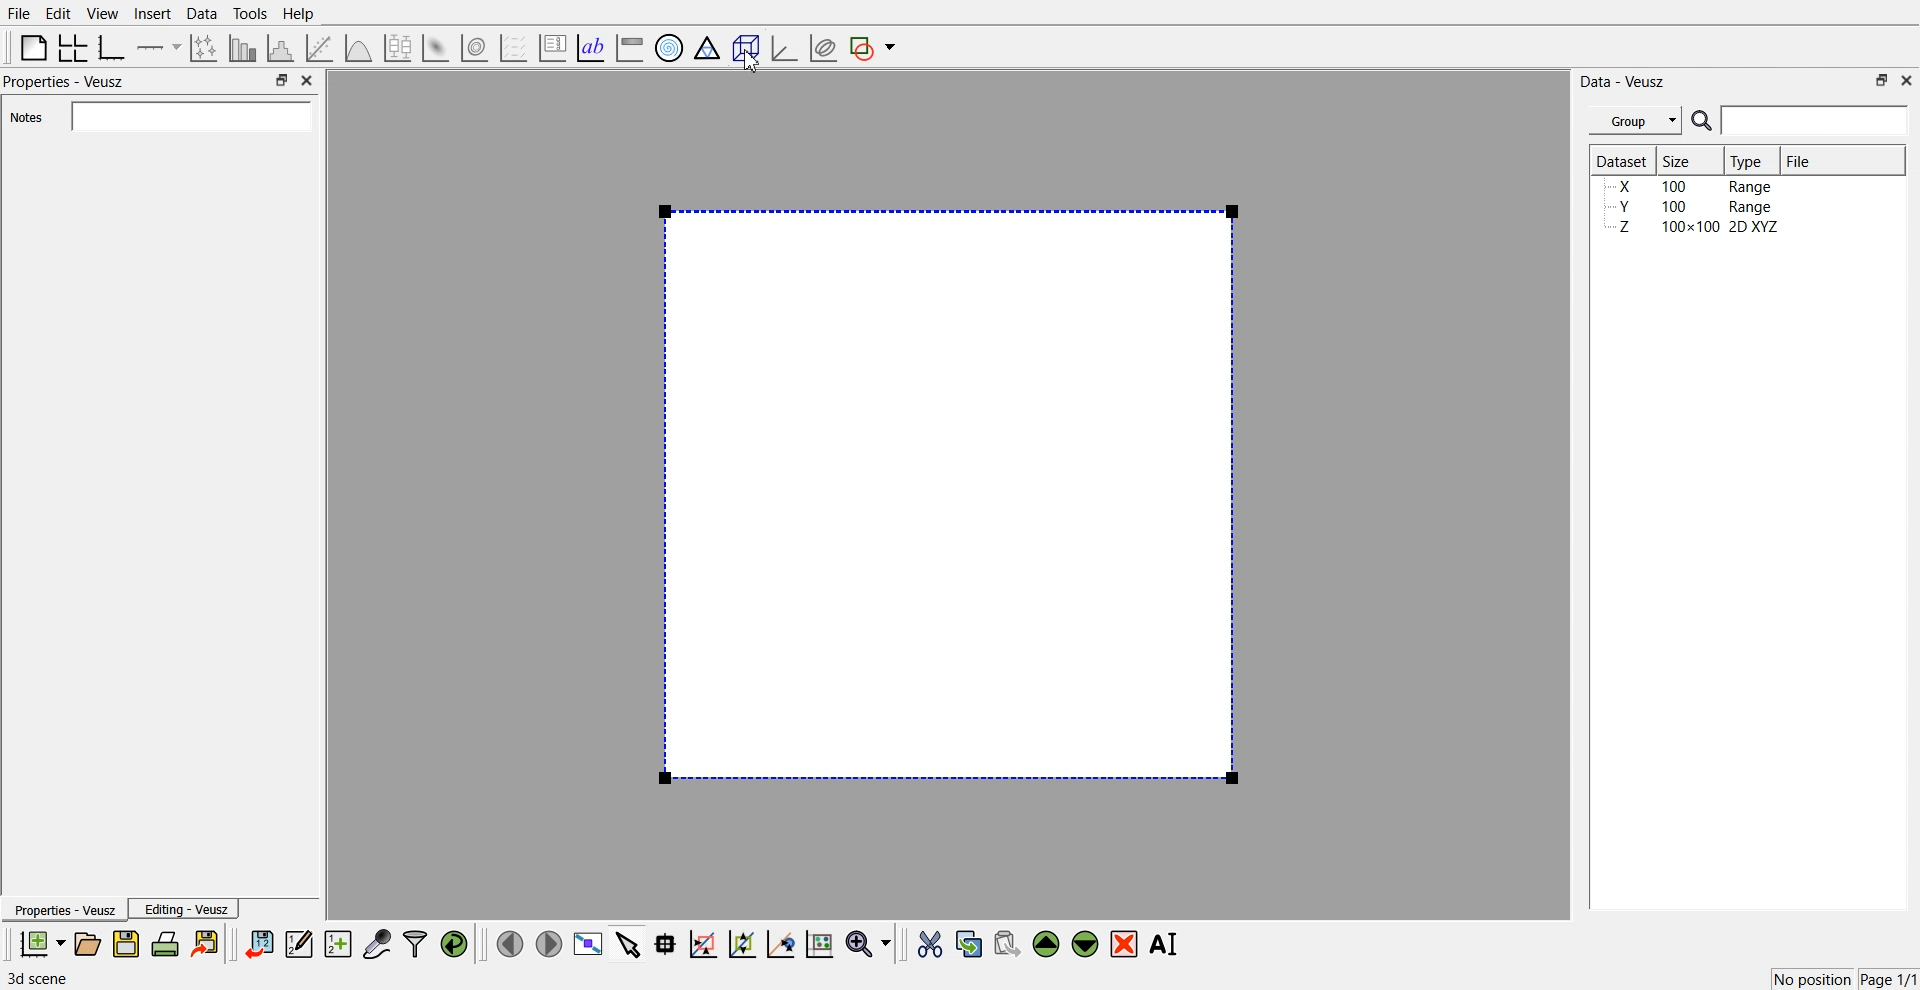 The height and width of the screenshot is (990, 1920). I want to click on Add shape to the plot, so click(872, 48).